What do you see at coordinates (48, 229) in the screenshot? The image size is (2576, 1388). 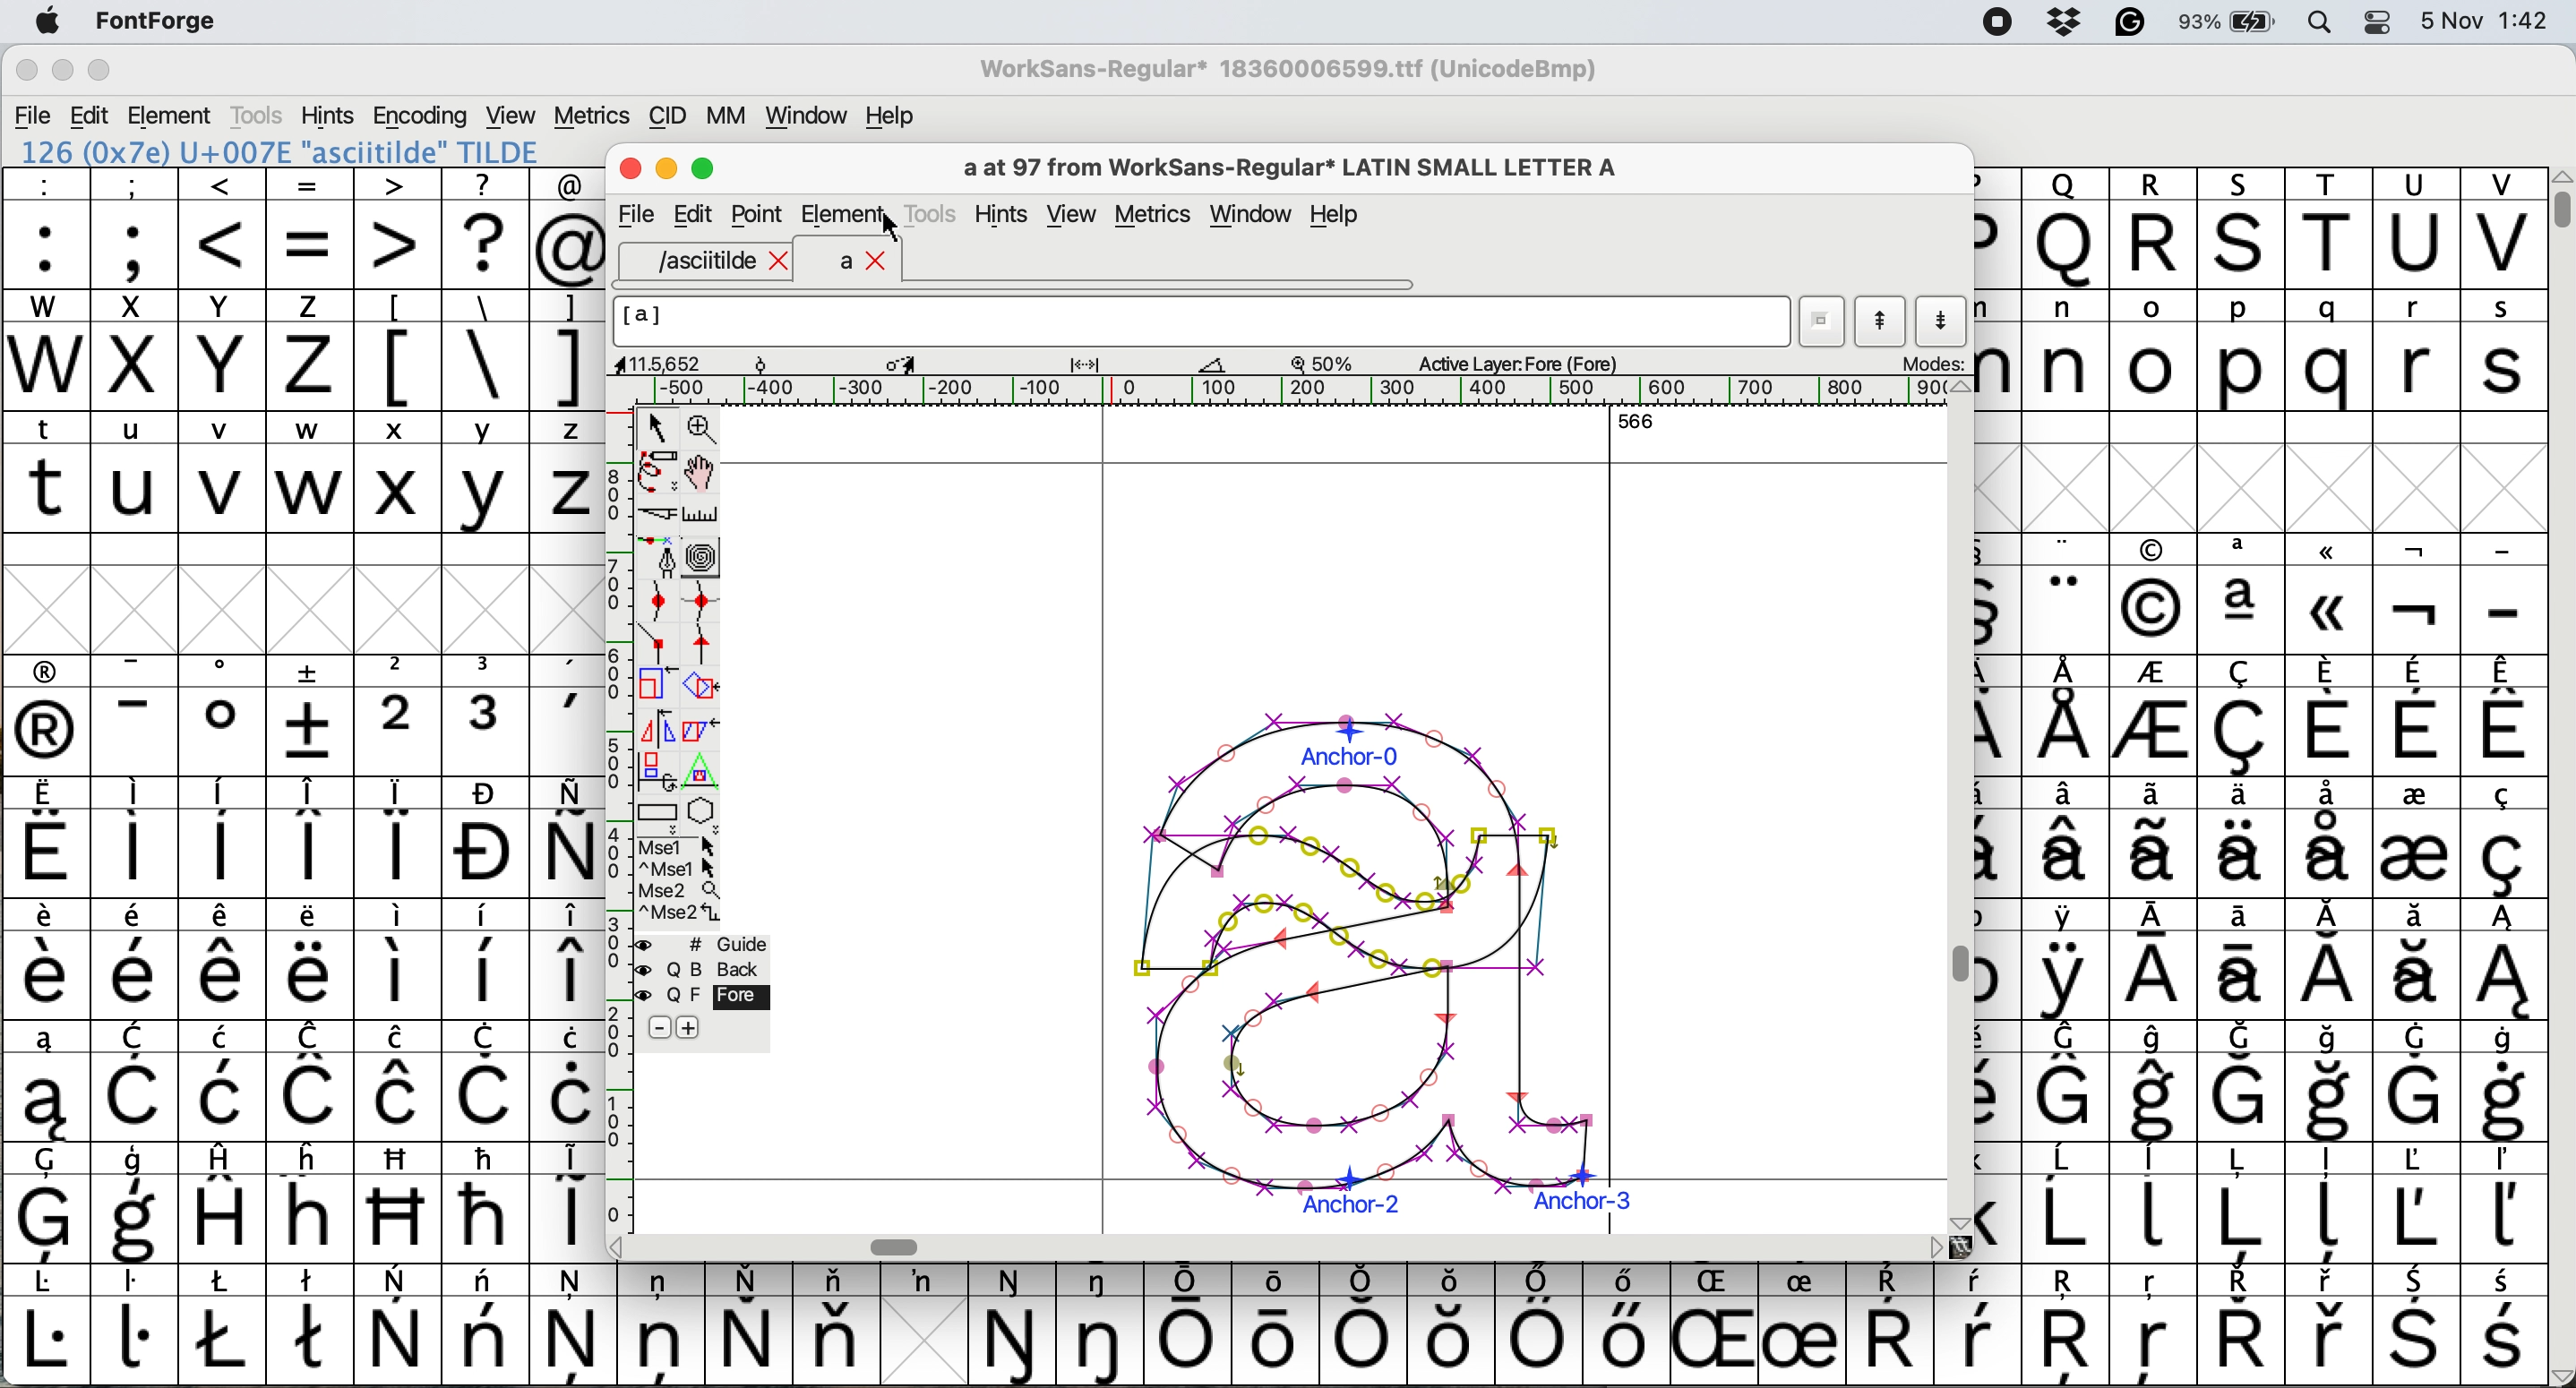 I see `:` at bounding box center [48, 229].